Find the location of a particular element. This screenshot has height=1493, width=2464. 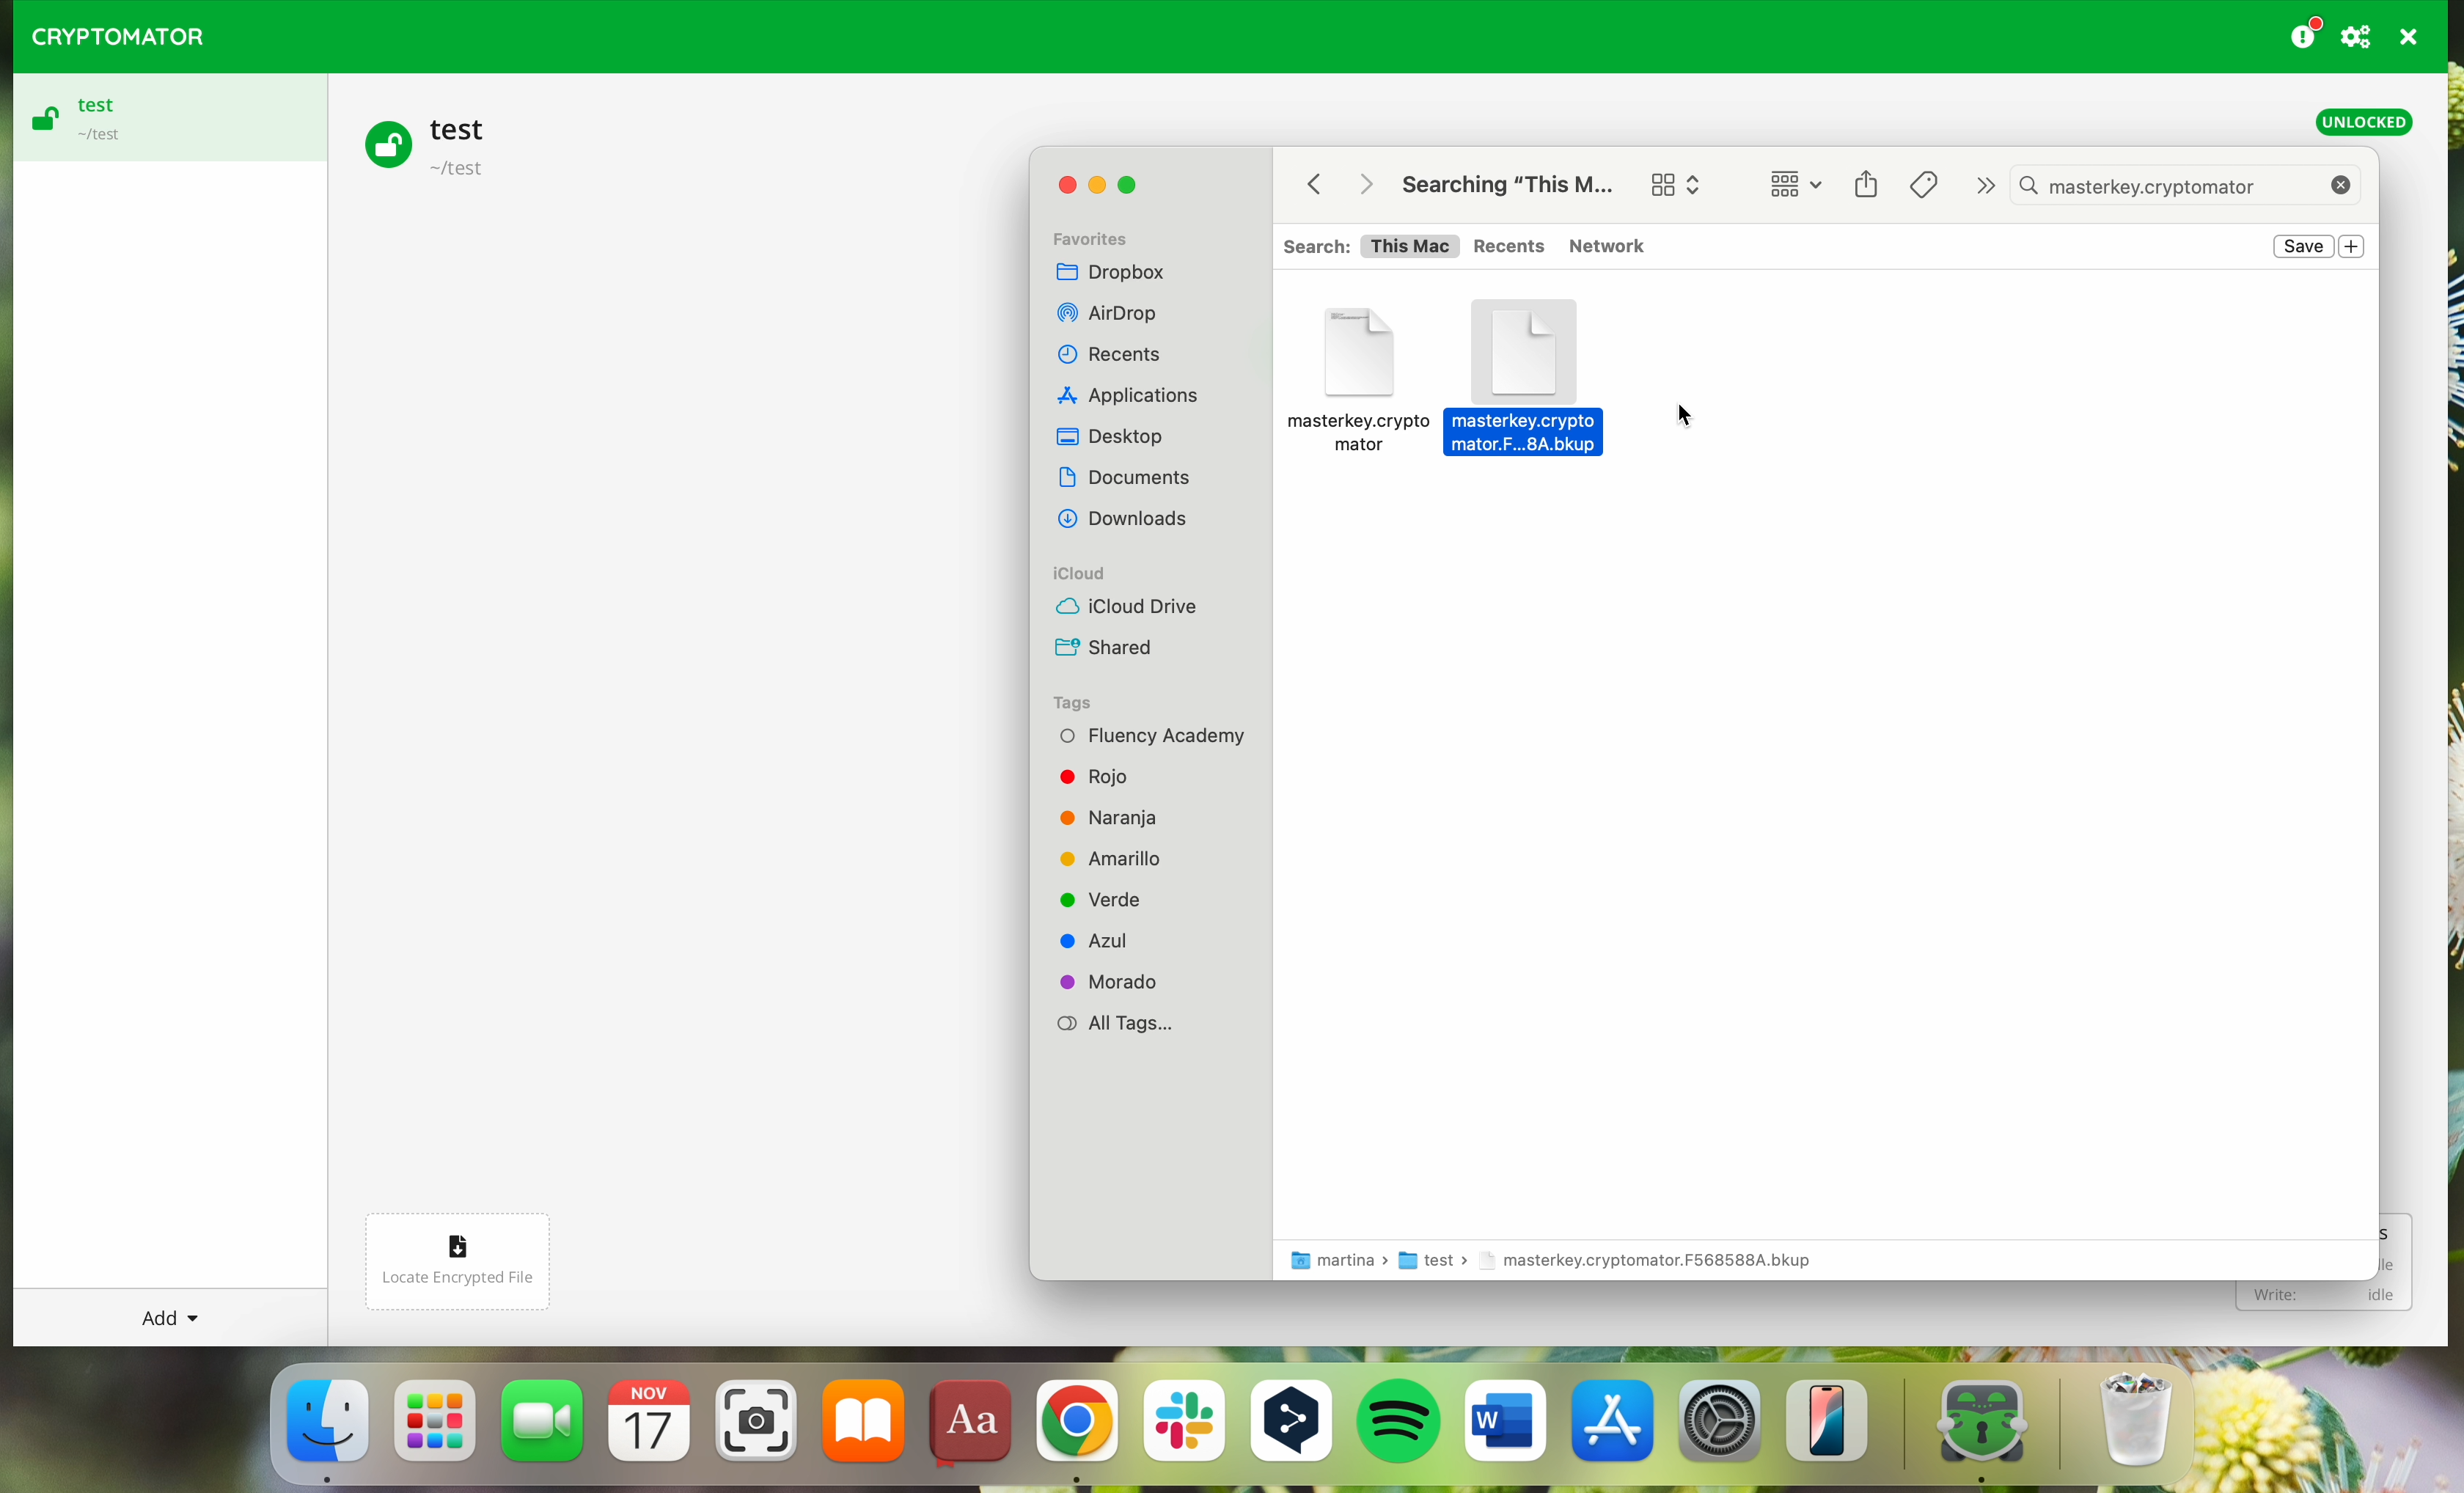

DeepL is located at coordinates (1296, 1425).